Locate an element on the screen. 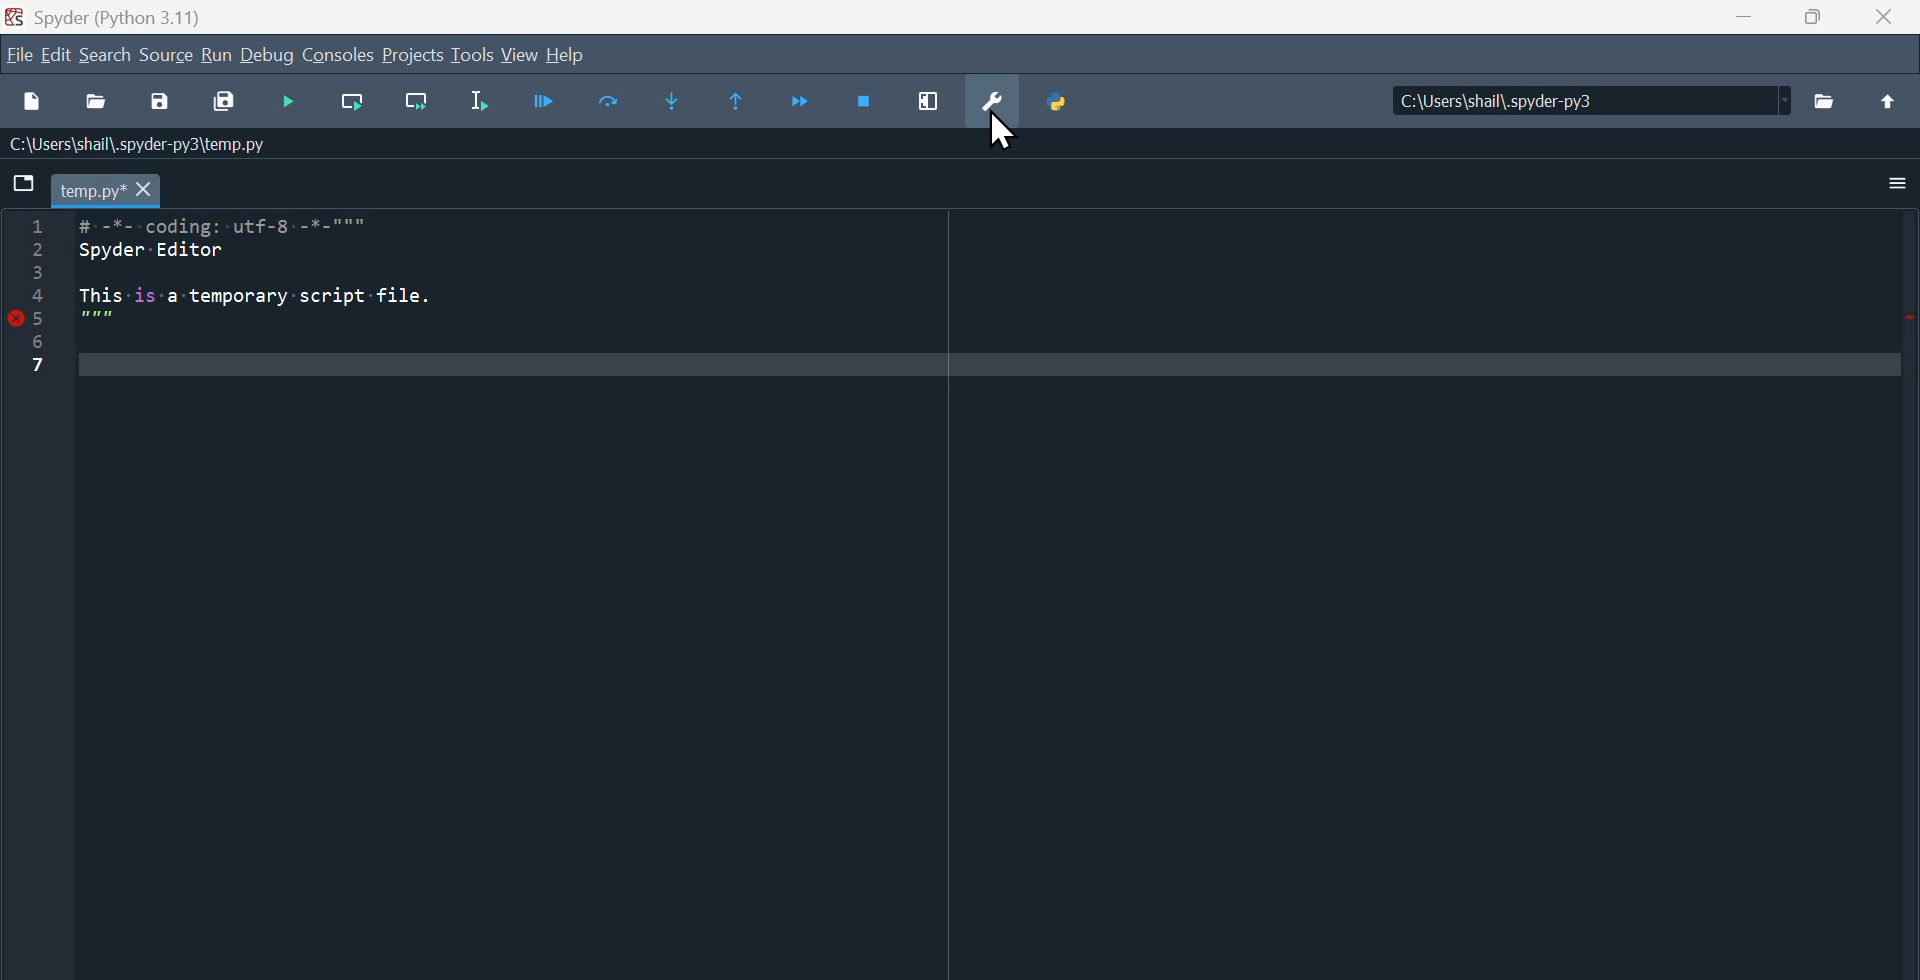 This screenshot has height=980, width=1920. Debug is located at coordinates (547, 102).